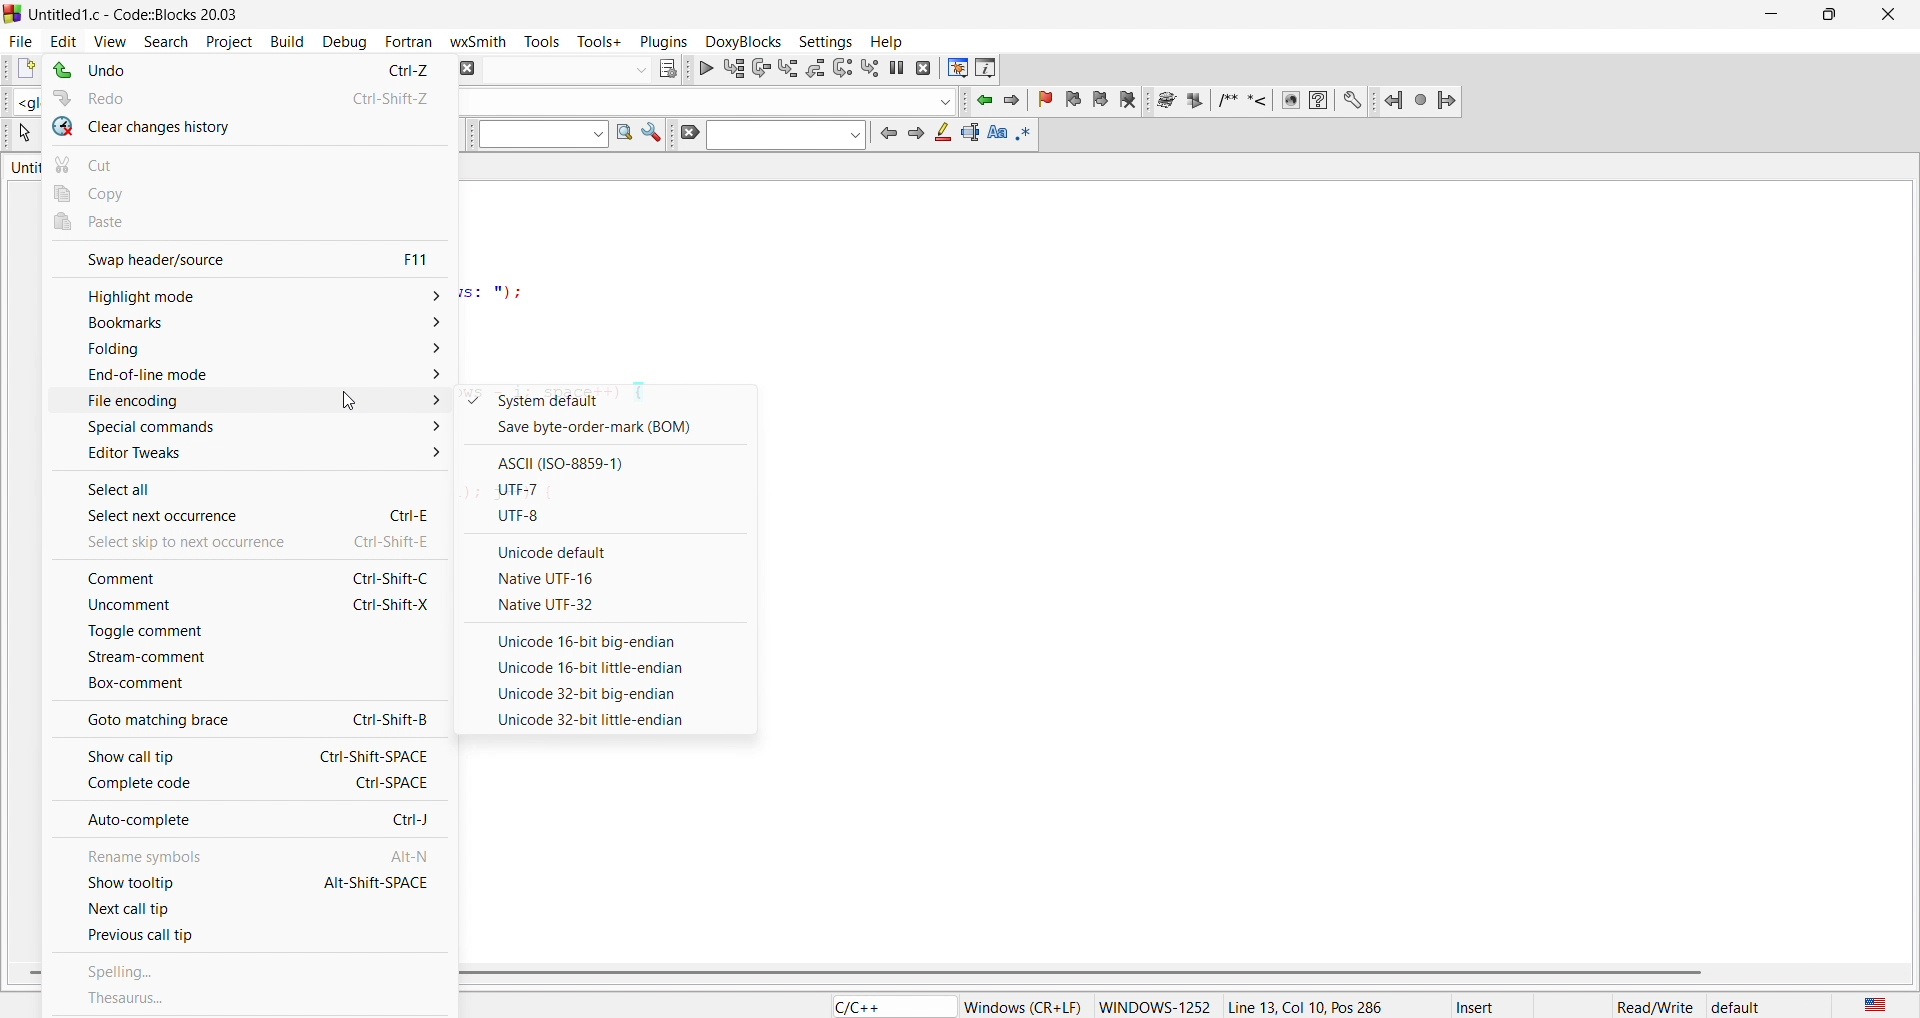  What do you see at coordinates (244, 720) in the screenshot?
I see `goto matching brace` at bounding box center [244, 720].